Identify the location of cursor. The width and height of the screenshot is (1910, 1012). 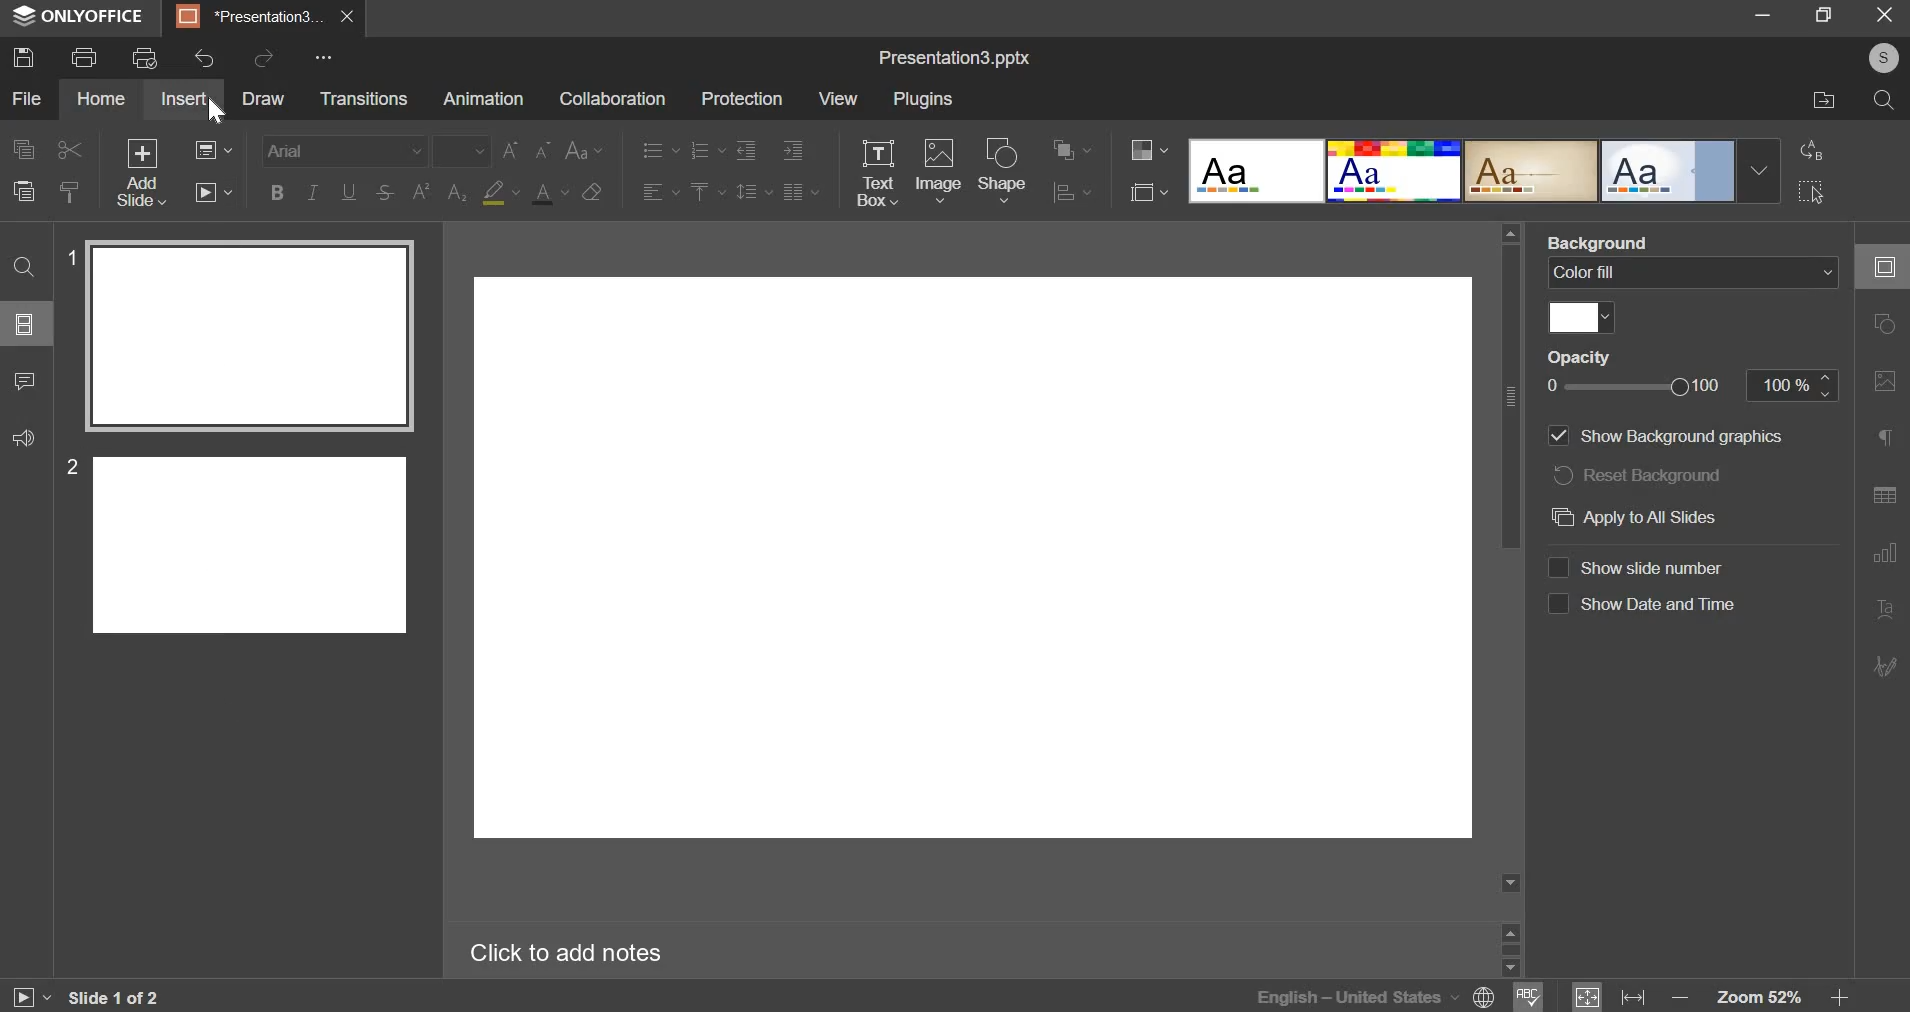
(218, 112).